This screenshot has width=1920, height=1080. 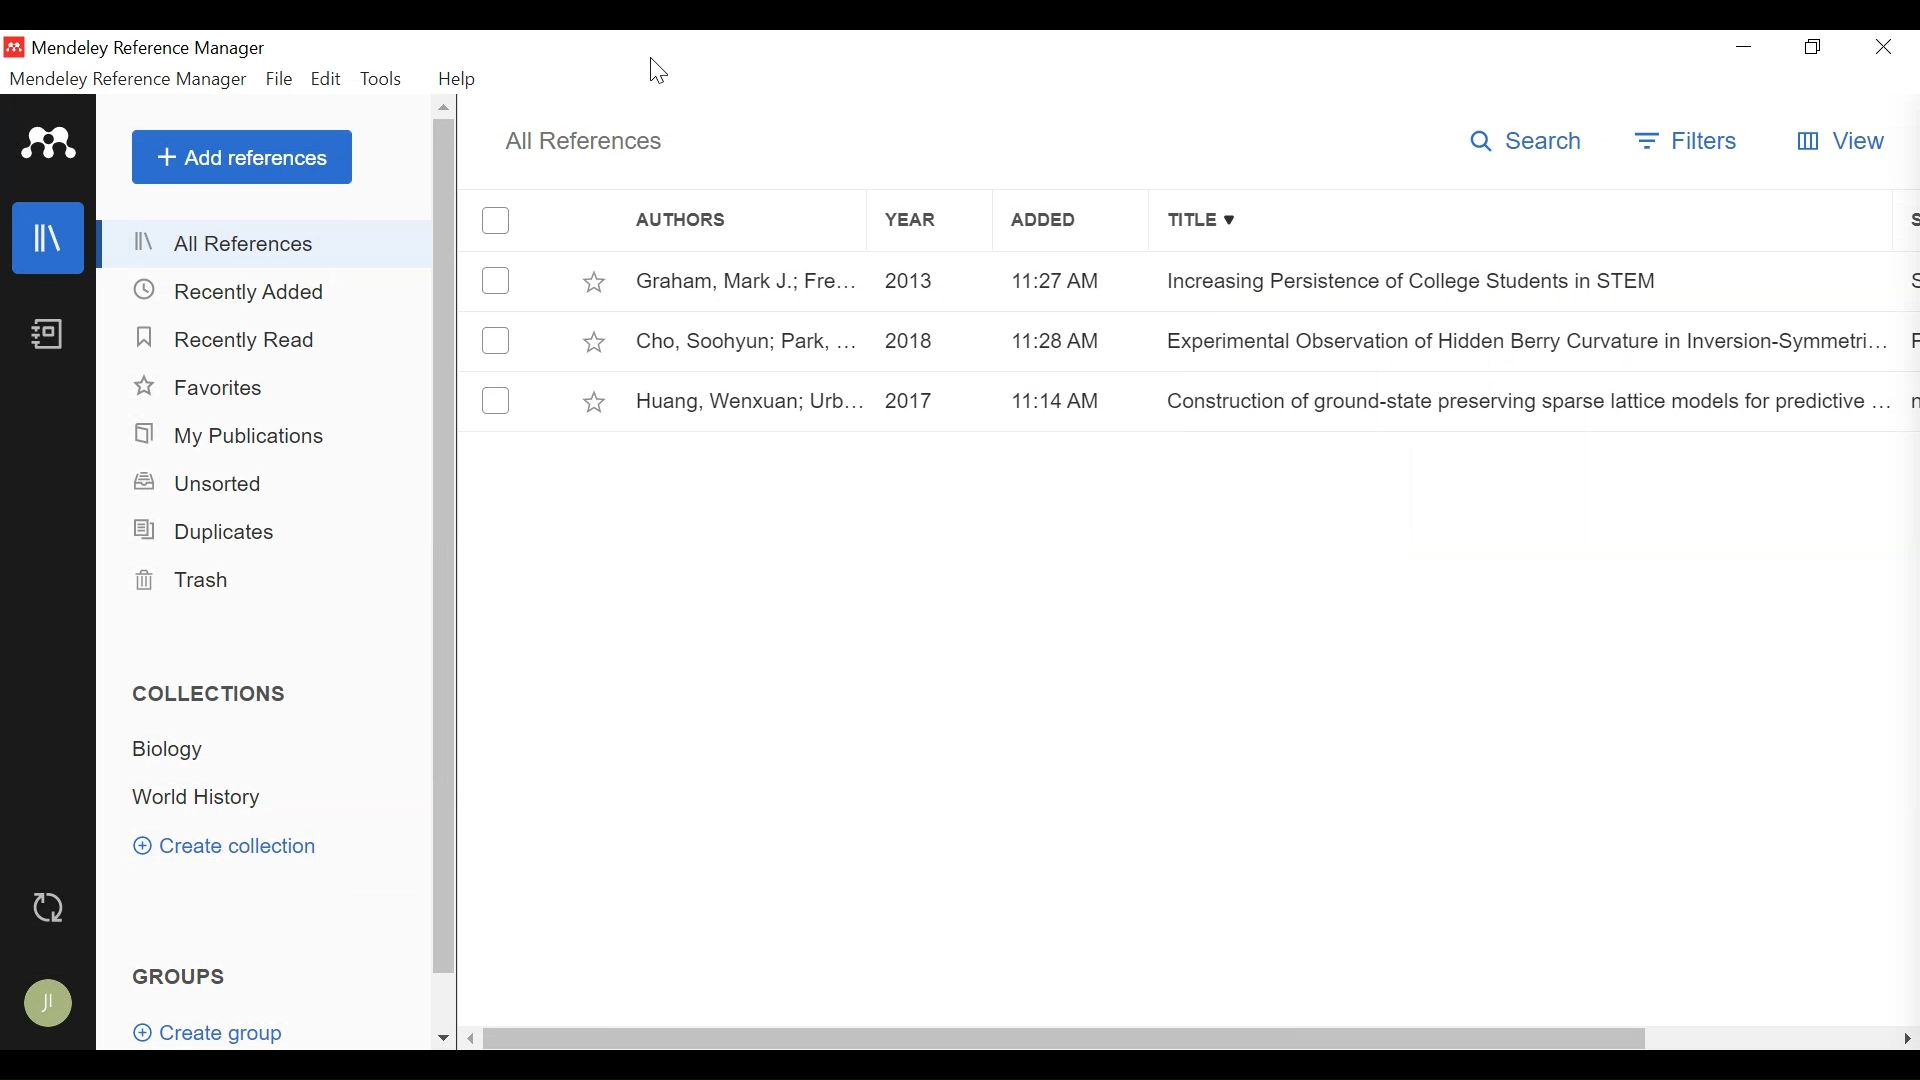 I want to click on Recently Read, so click(x=231, y=339).